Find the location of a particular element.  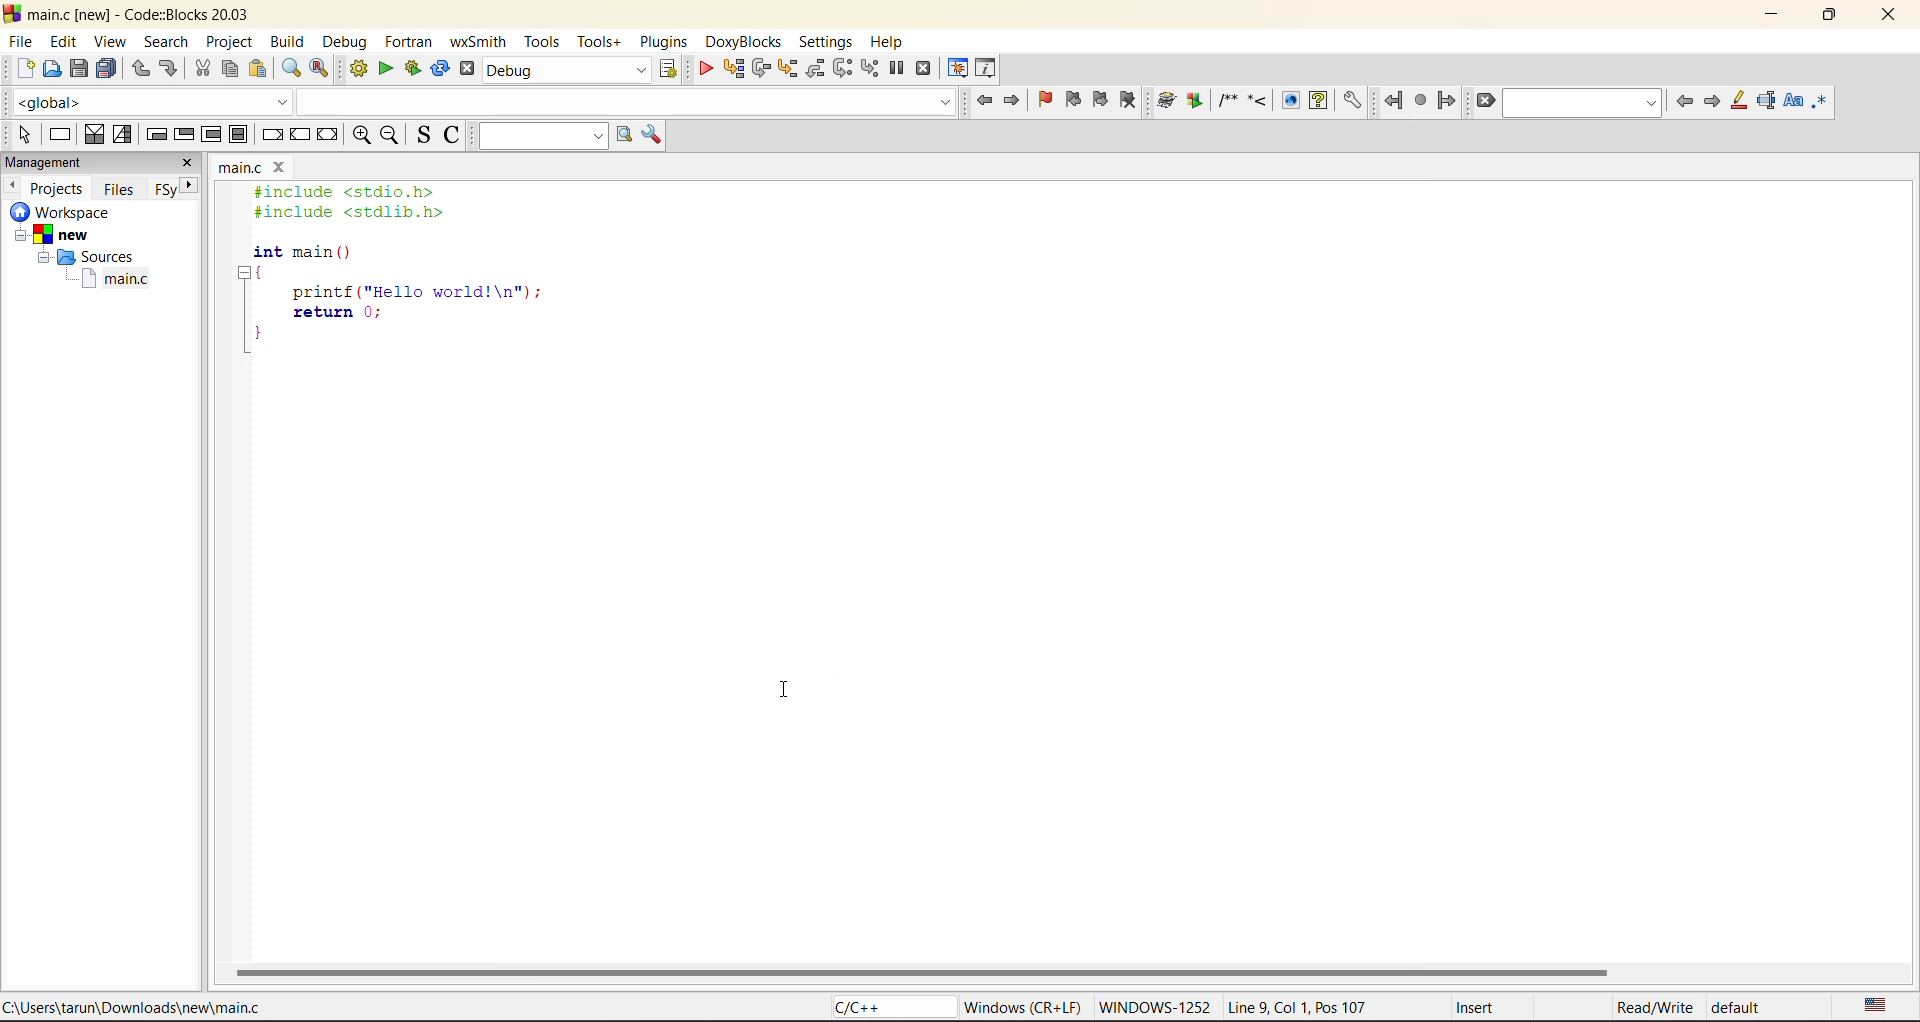

highlight is located at coordinates (1739, 102).